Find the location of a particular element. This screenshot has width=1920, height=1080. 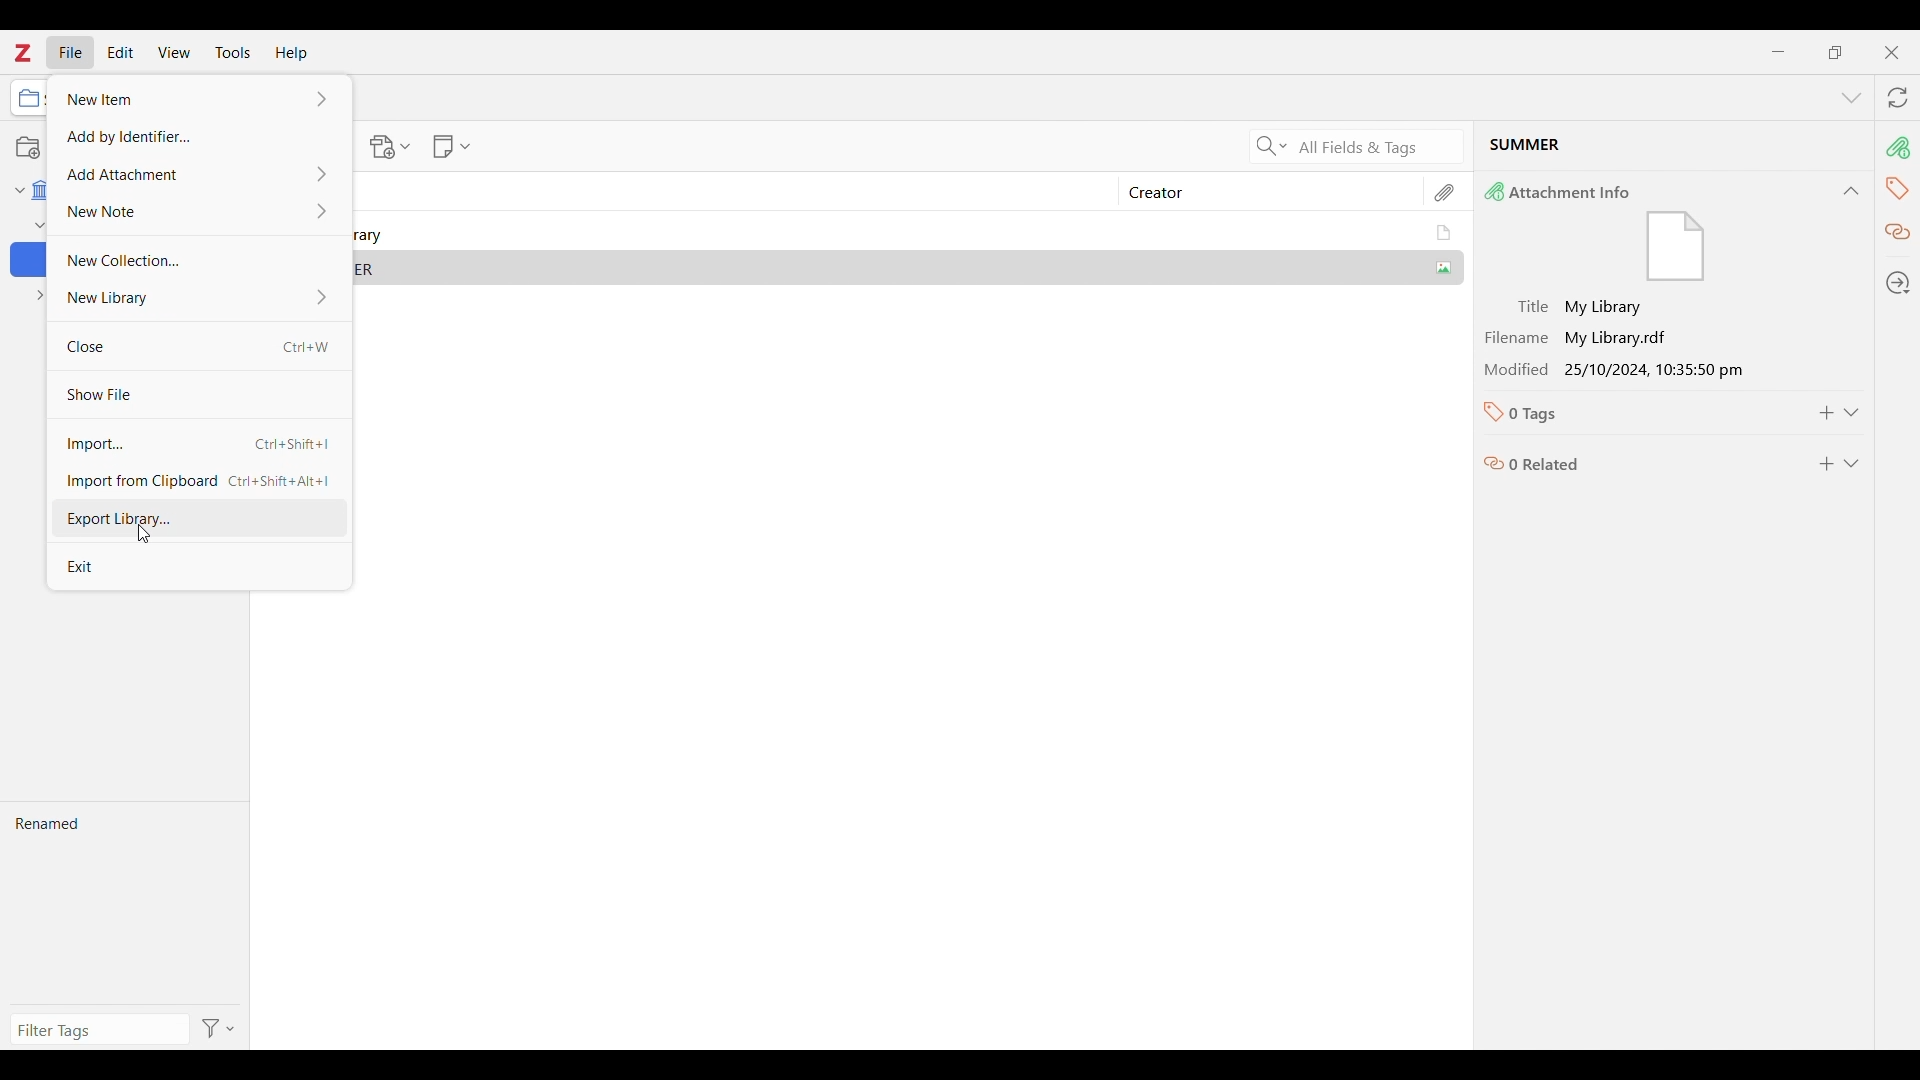

Filter is located at coordinates (221, 1028).